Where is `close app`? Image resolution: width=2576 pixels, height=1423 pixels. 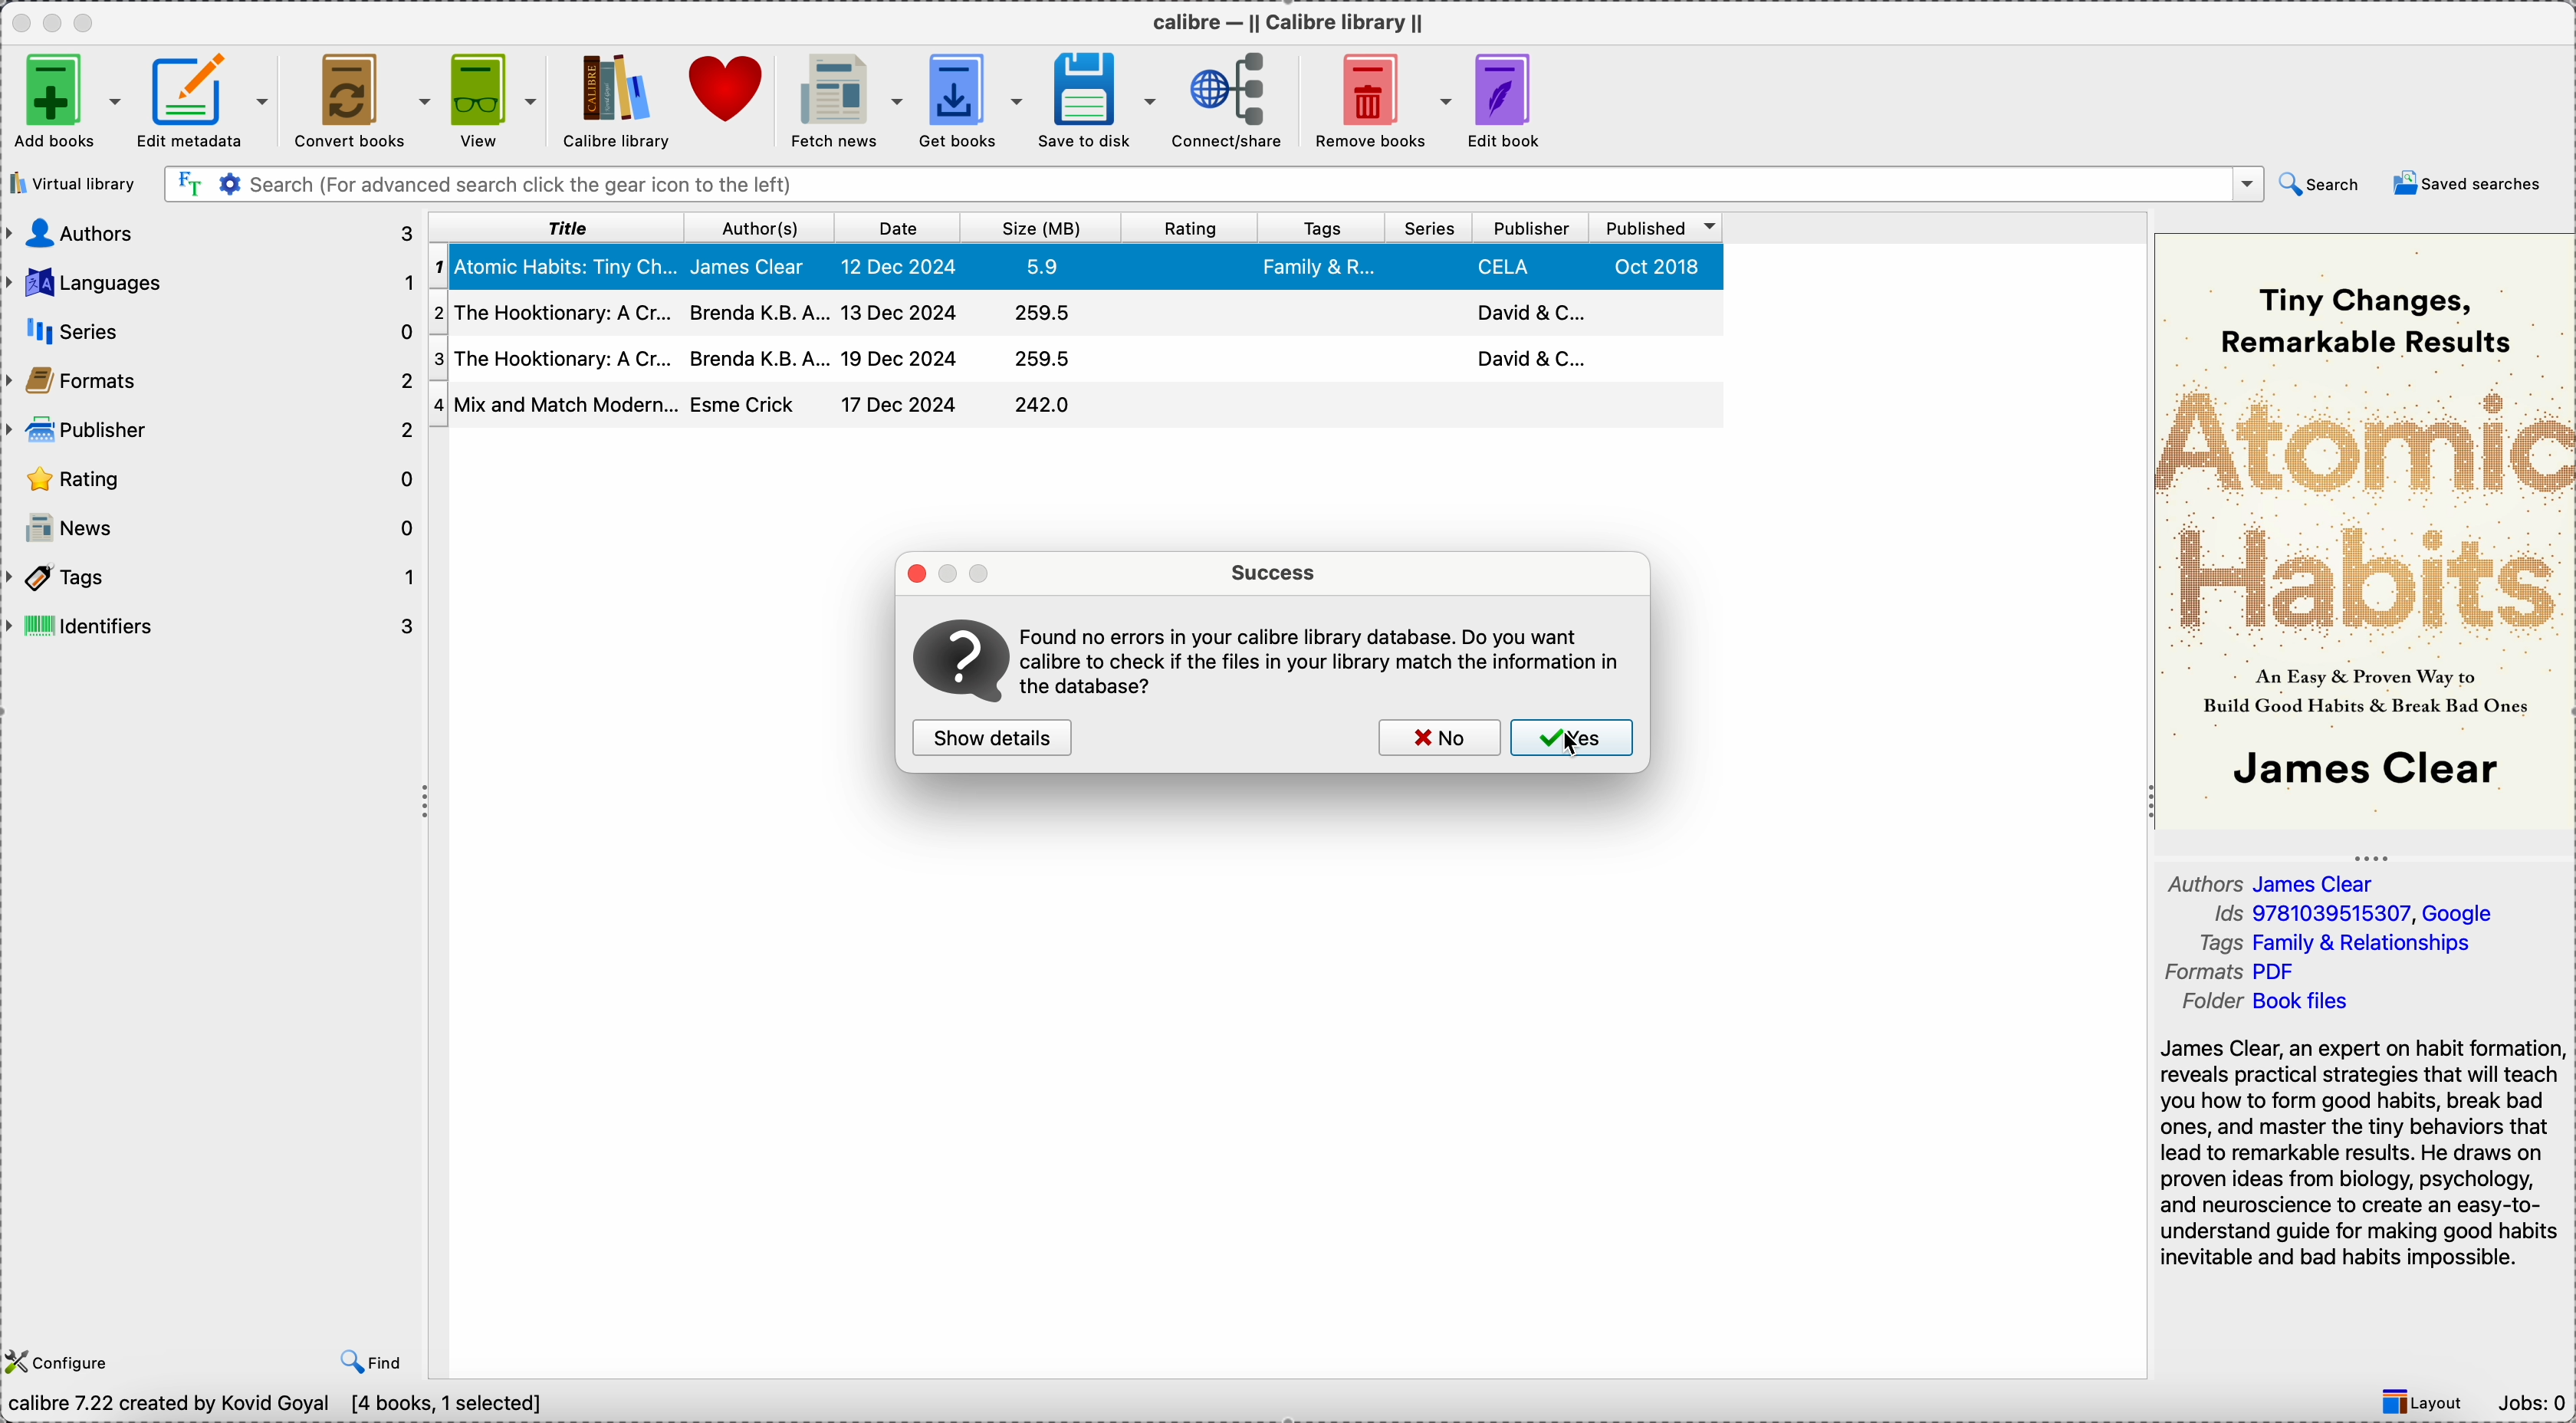 close app is located at coordinates (16, 23).